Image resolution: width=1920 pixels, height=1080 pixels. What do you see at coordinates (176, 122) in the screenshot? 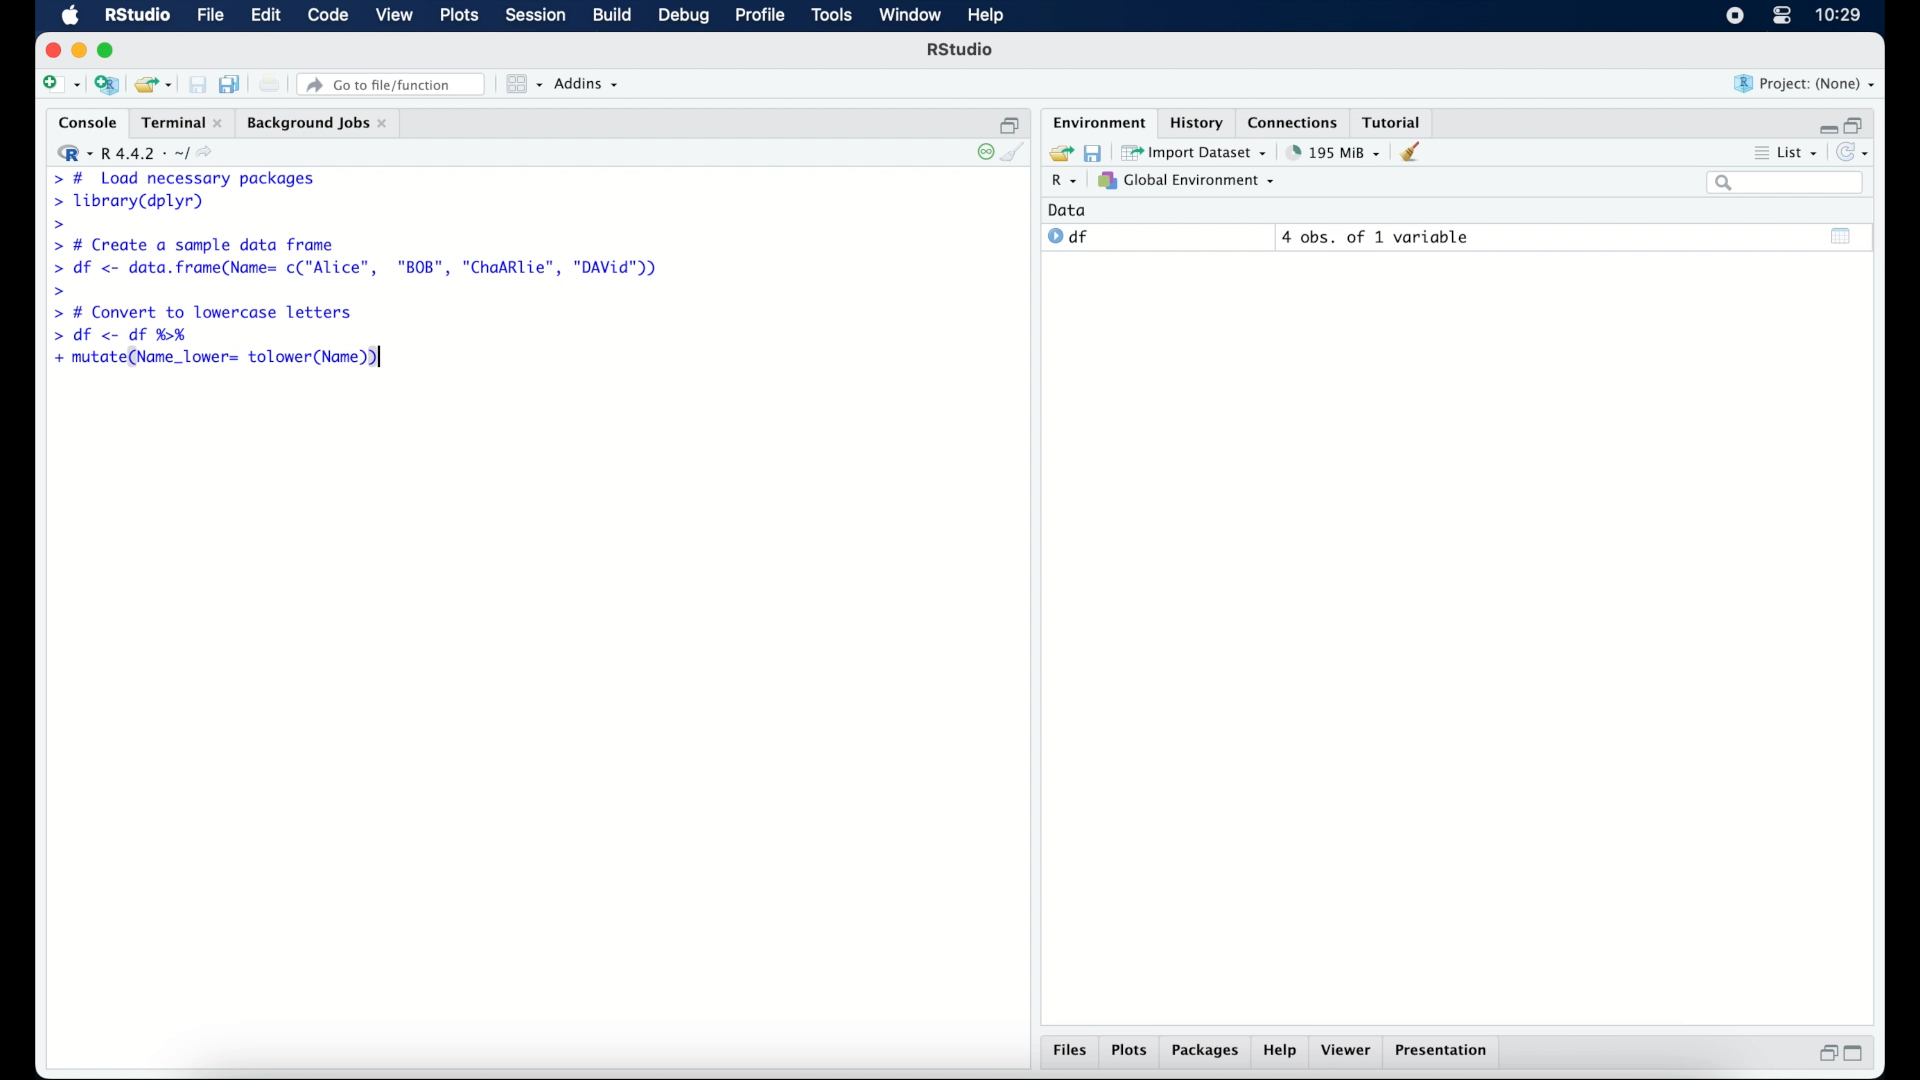
I see `Terminal` at bounding box center [176, 122].